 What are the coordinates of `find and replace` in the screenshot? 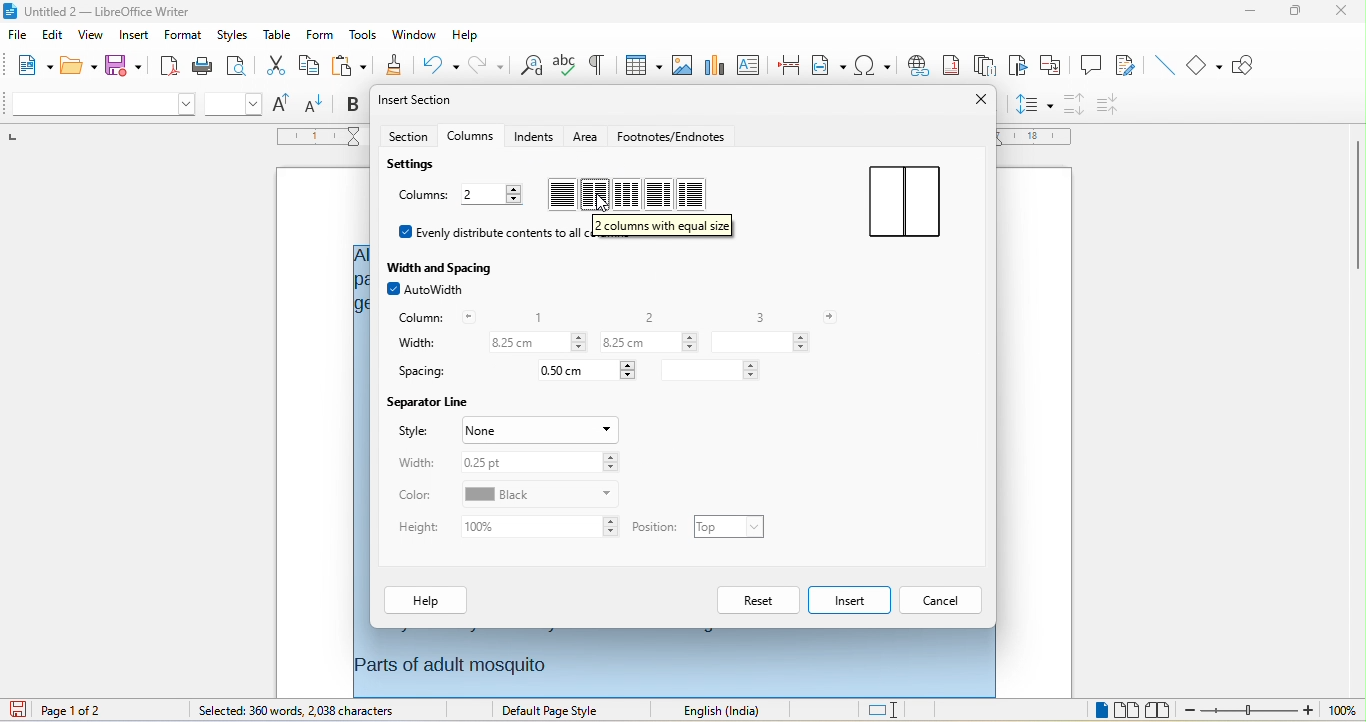 It's located at (531, 67).